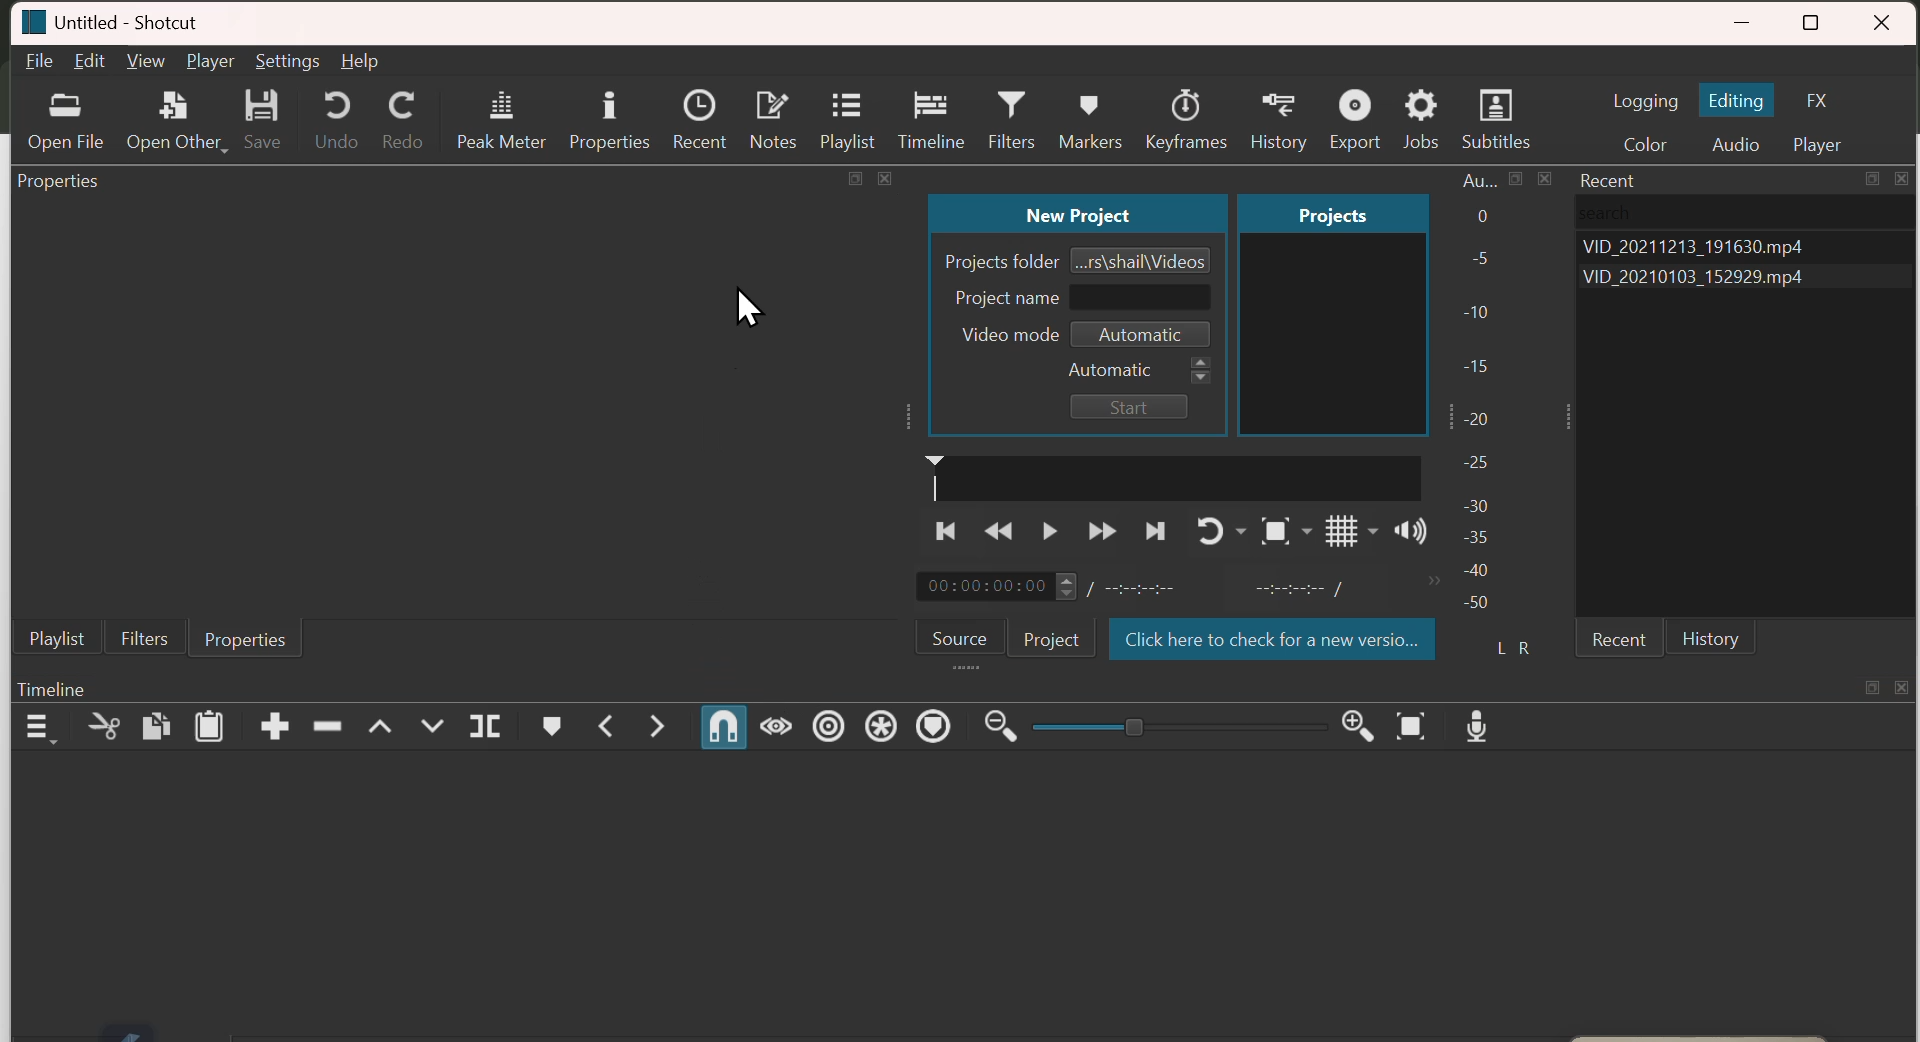 The width and height of the screenshot is (1920, 1042). What do you see at coordinates (777, 725) in the screenshot?
I see `Scrub while dragging` at bounding box center [777, 725].